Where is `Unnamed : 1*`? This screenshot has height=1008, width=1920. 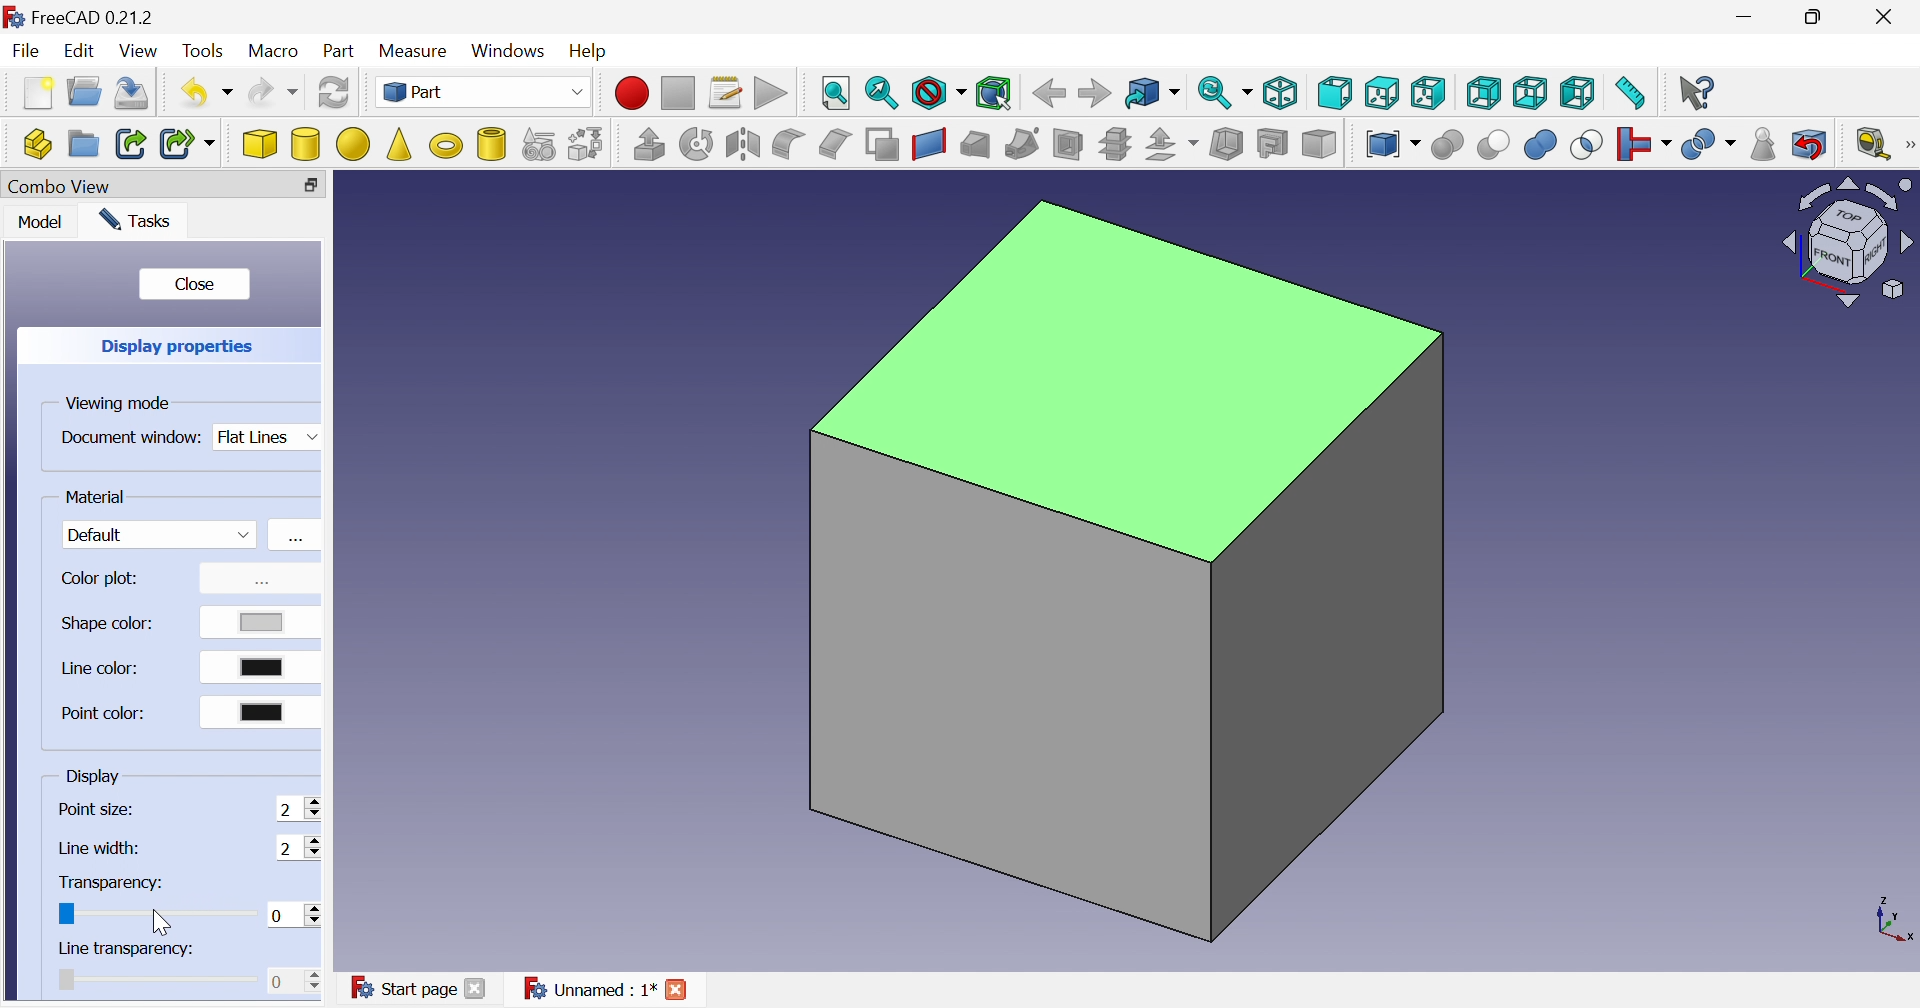 Unnamed : 1* is located at coordinates (588, 988).